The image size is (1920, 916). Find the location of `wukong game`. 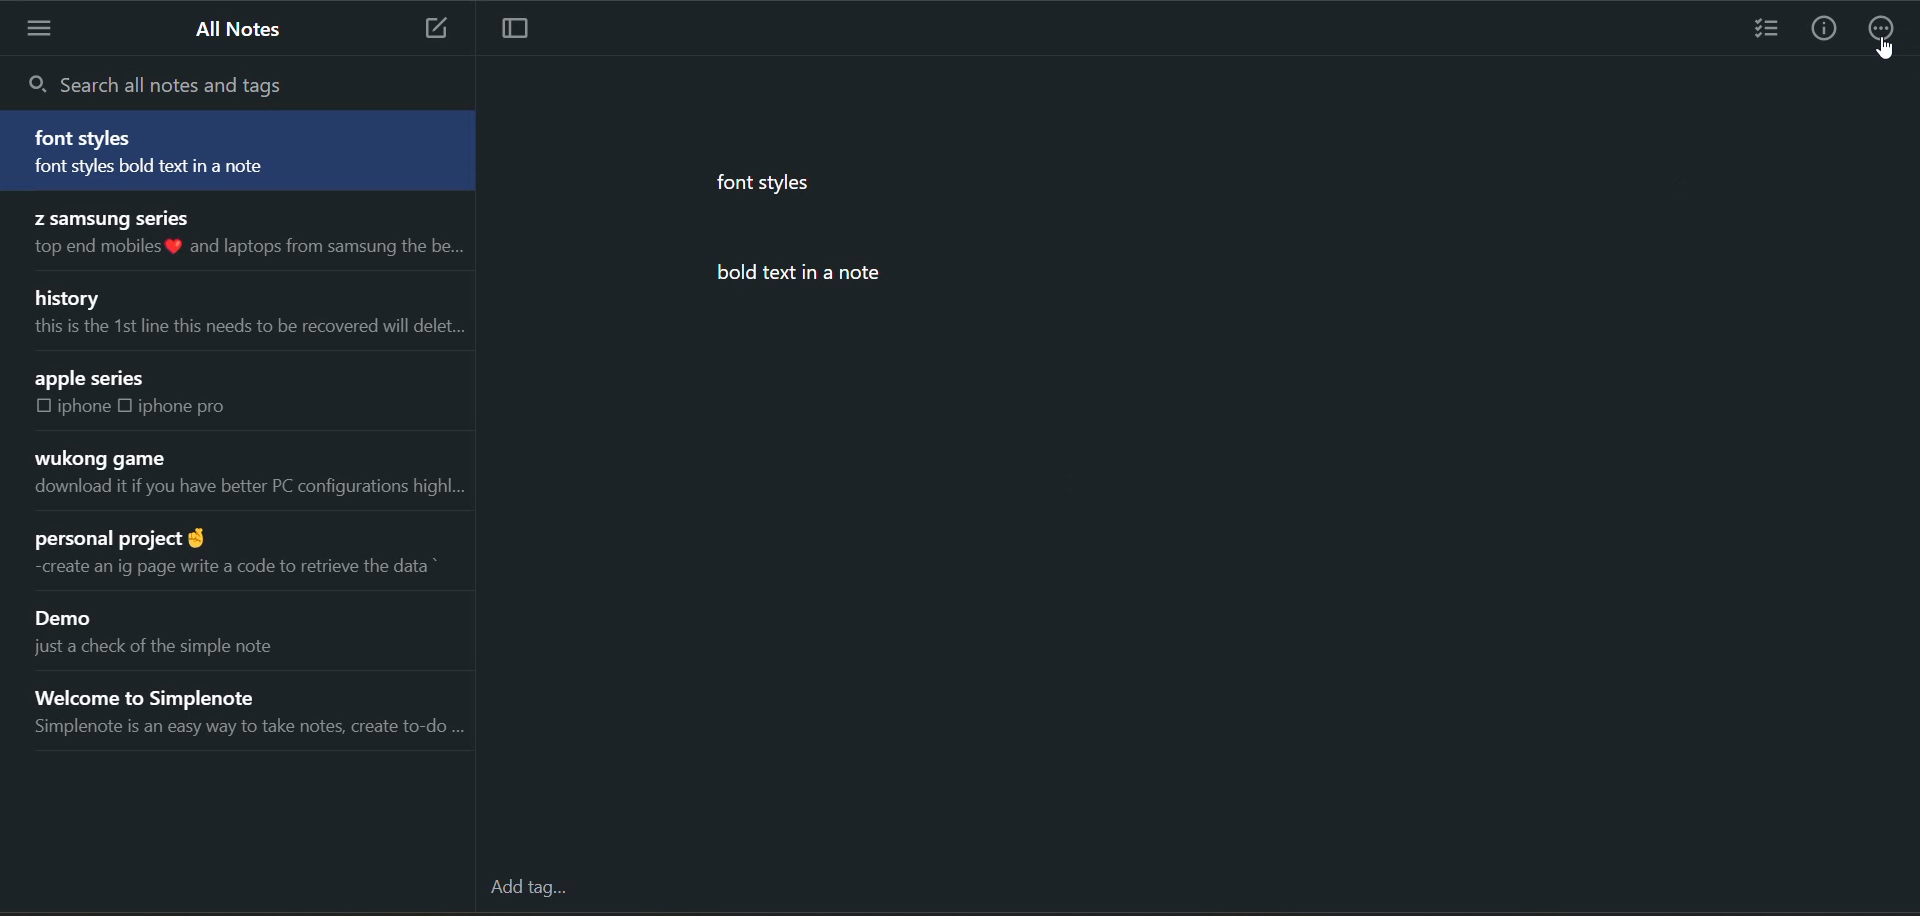

wukong game is located at coordinates (98, 459).